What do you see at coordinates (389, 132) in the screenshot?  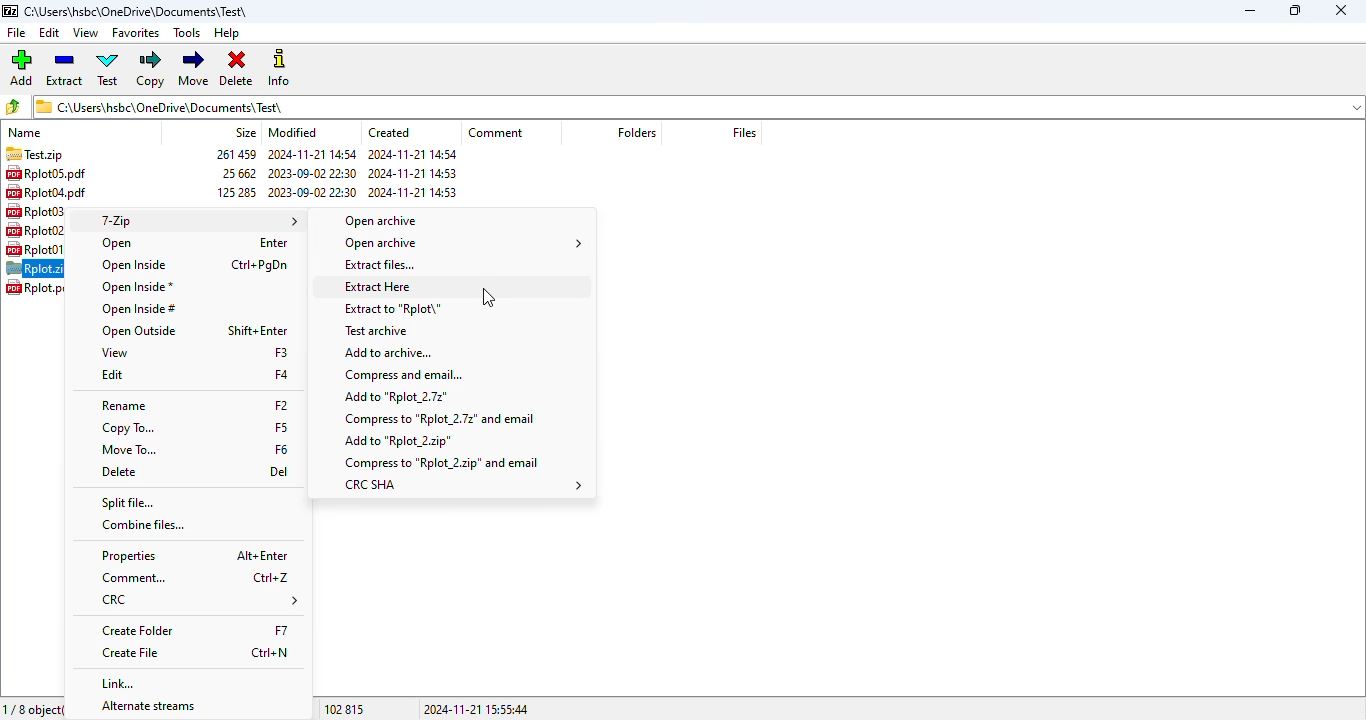 I see `created` at bounding box center [389, 132].